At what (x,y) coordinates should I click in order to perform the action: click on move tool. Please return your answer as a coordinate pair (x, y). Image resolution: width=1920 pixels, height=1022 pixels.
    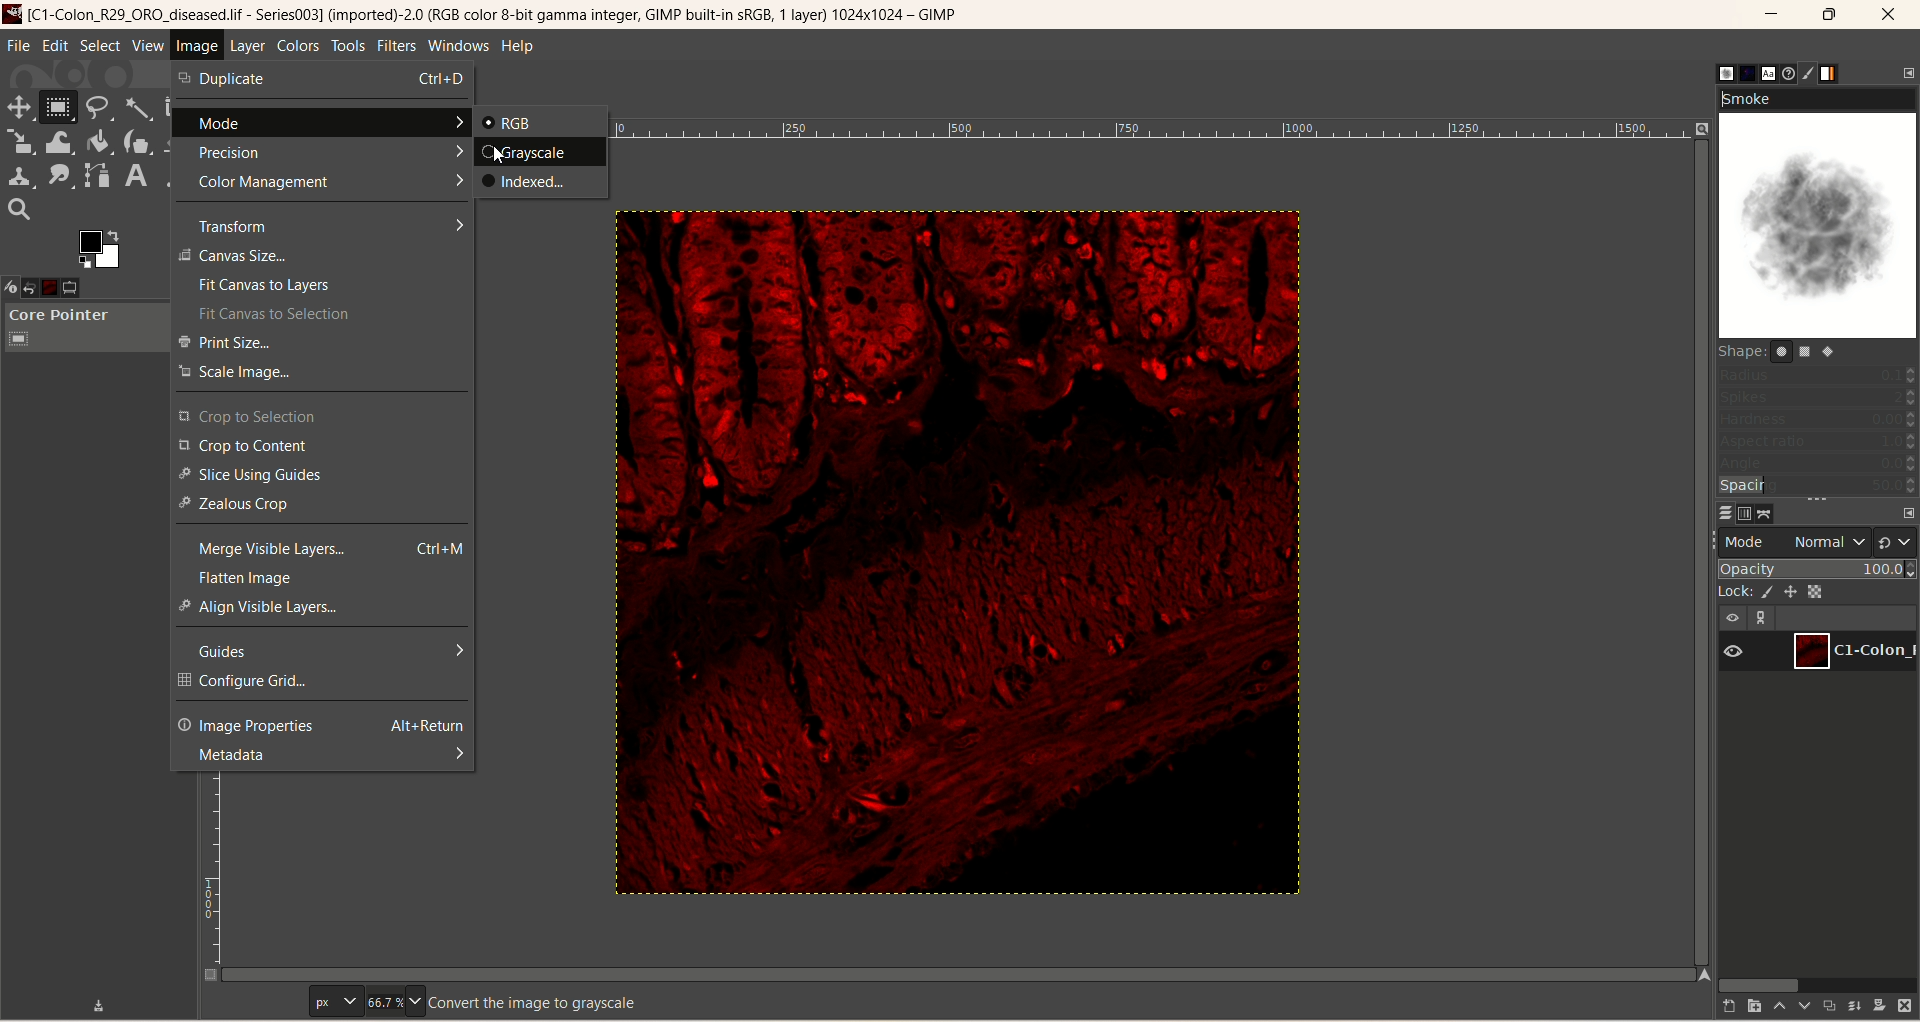
    Looking at the image, I should click on (21, 108).